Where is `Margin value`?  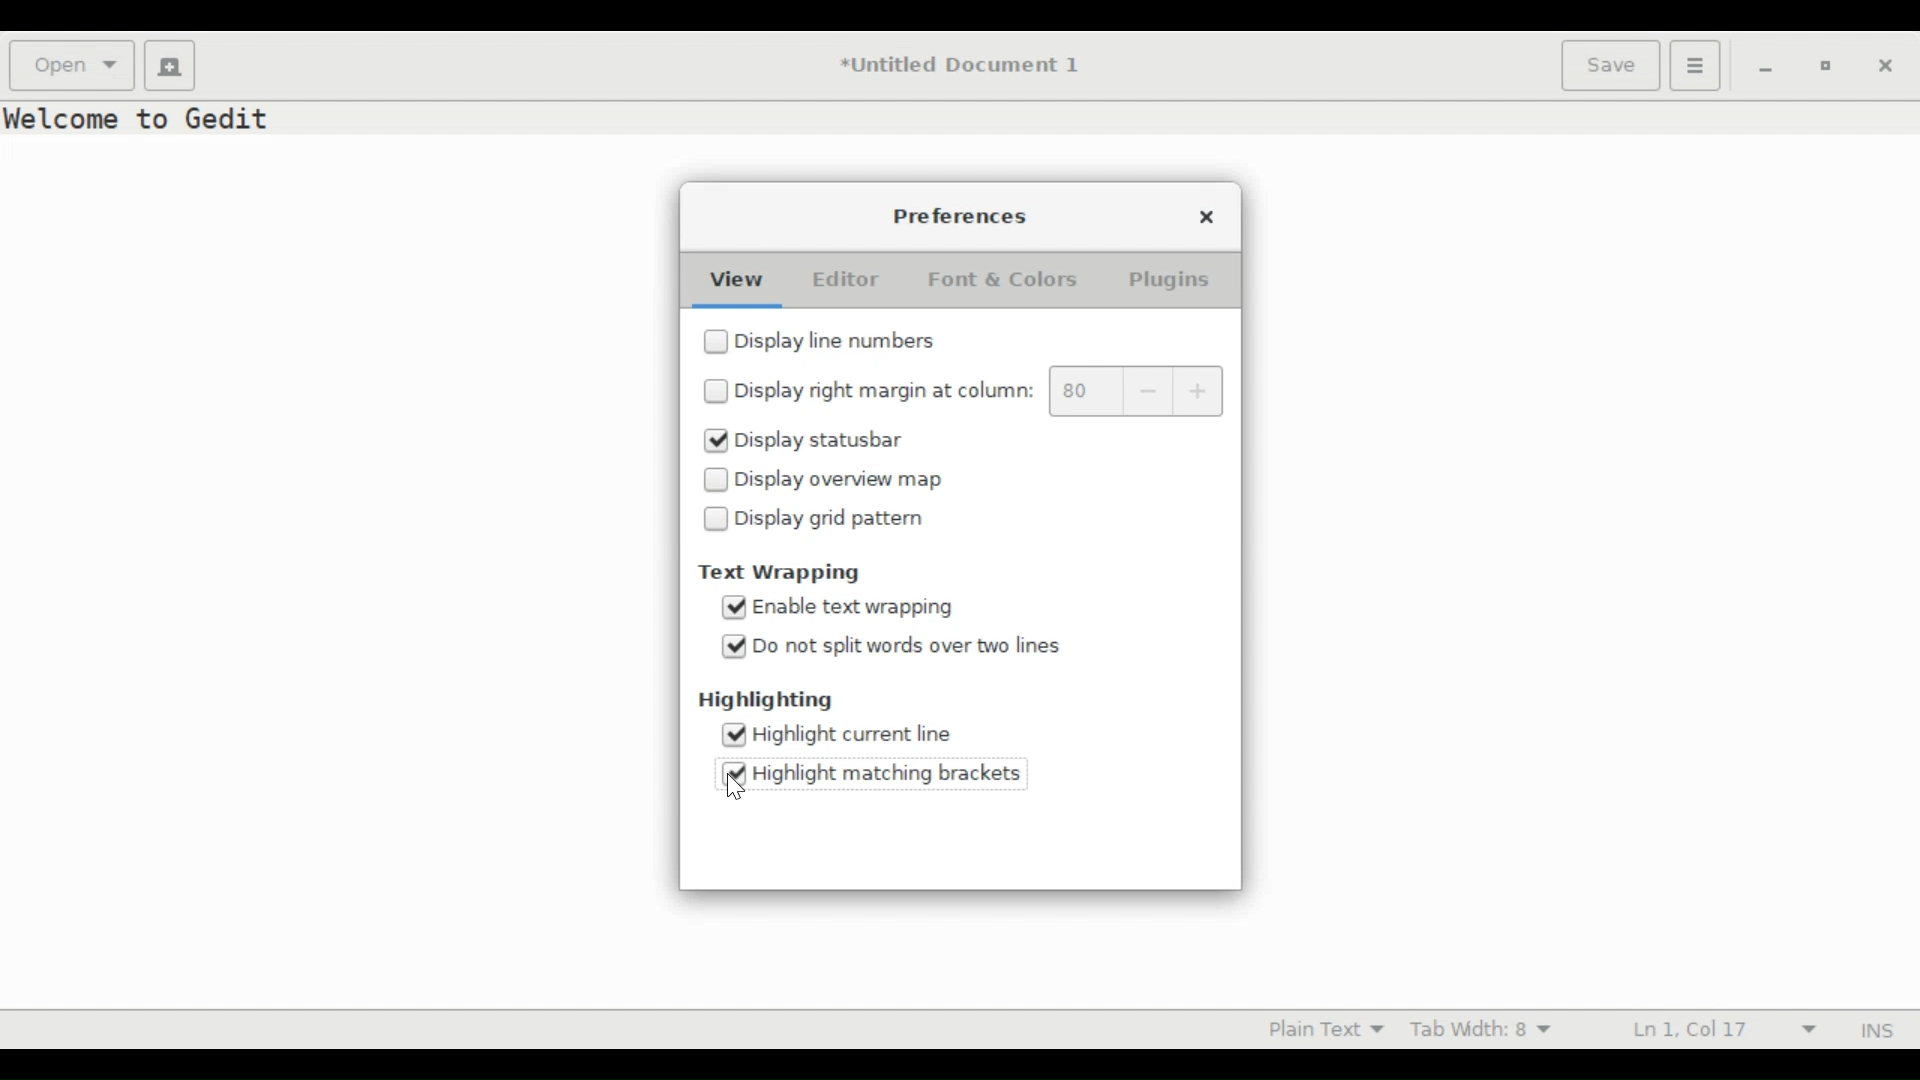
Margin value is located at coordinates (1081, 391).